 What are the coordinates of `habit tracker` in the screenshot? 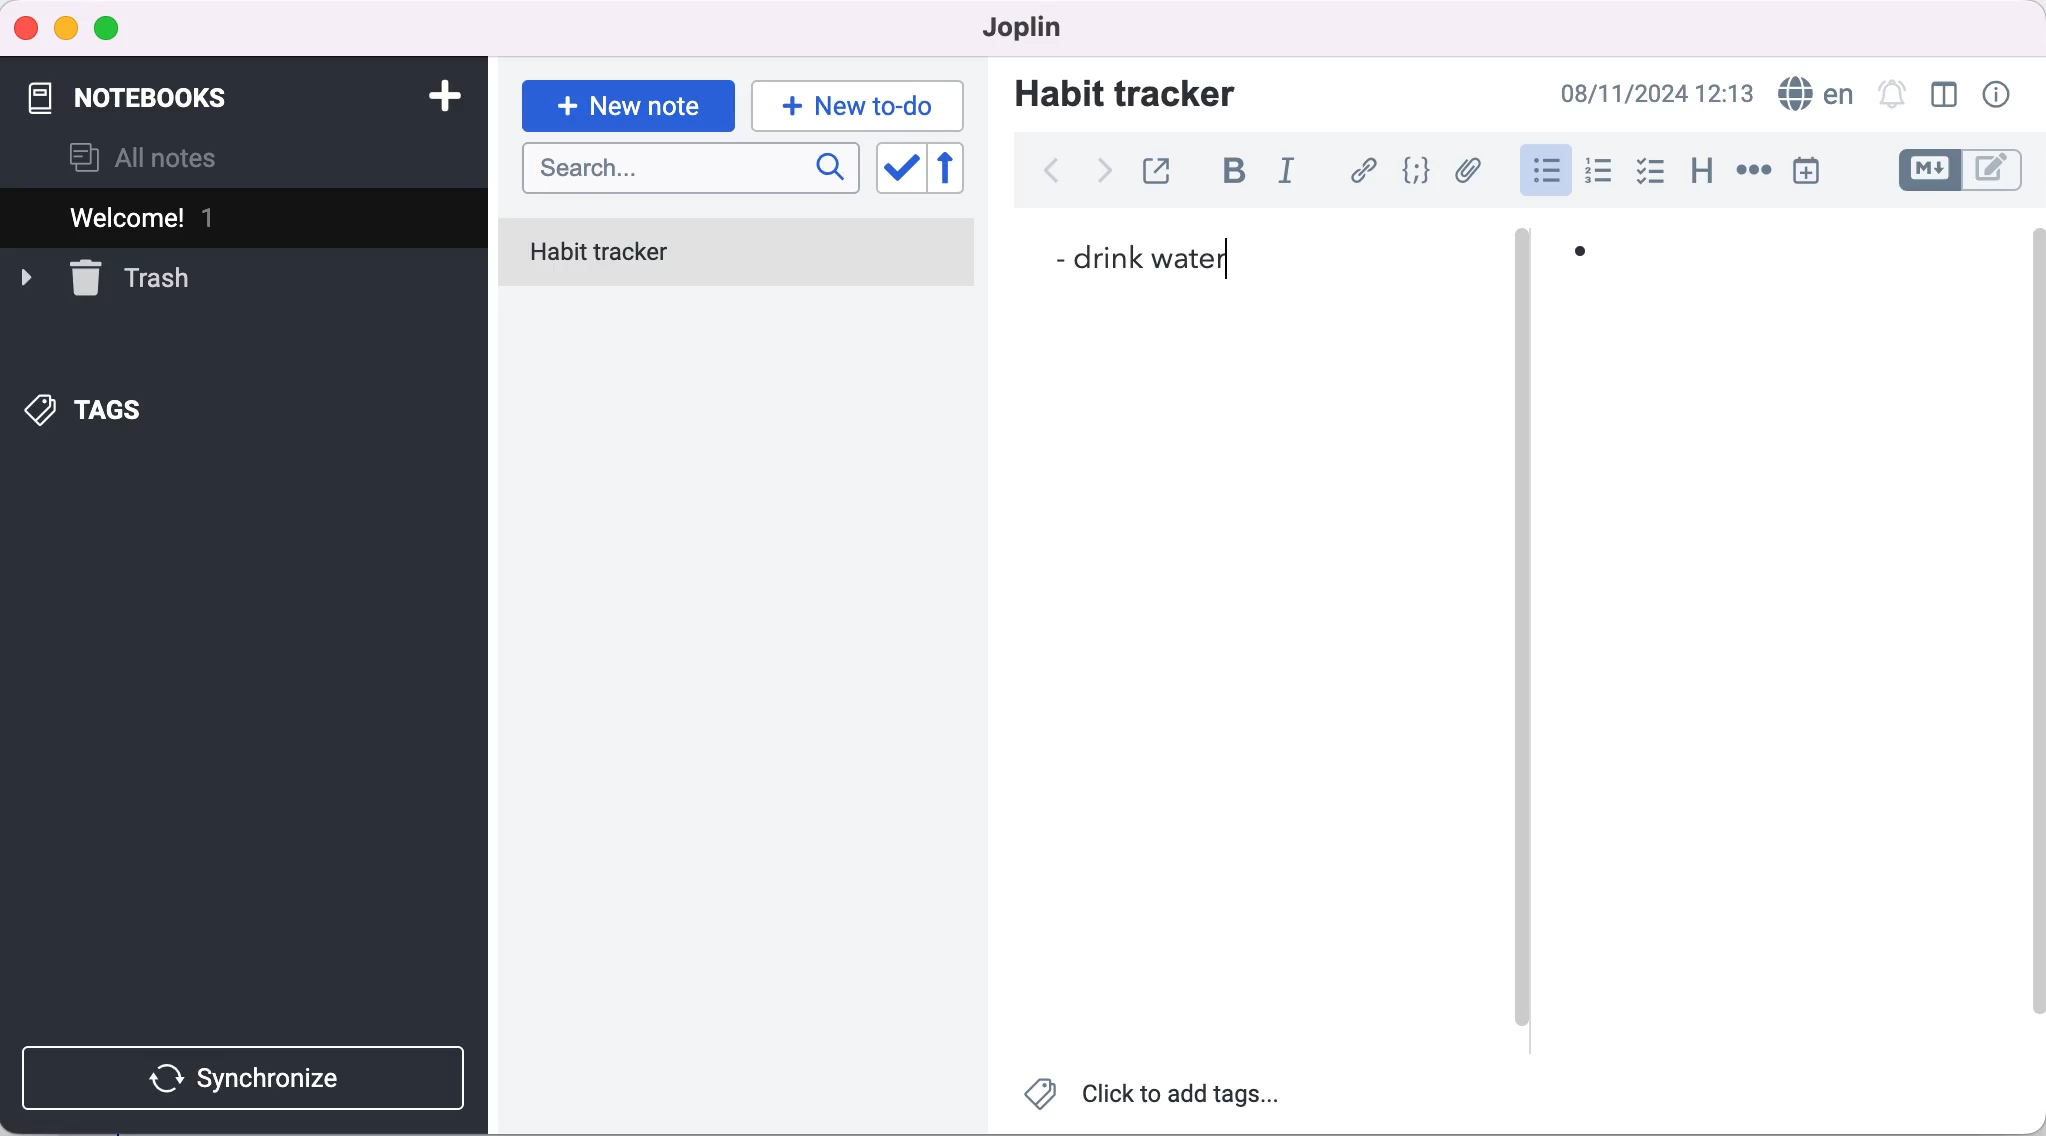 It's located at (737, 255).